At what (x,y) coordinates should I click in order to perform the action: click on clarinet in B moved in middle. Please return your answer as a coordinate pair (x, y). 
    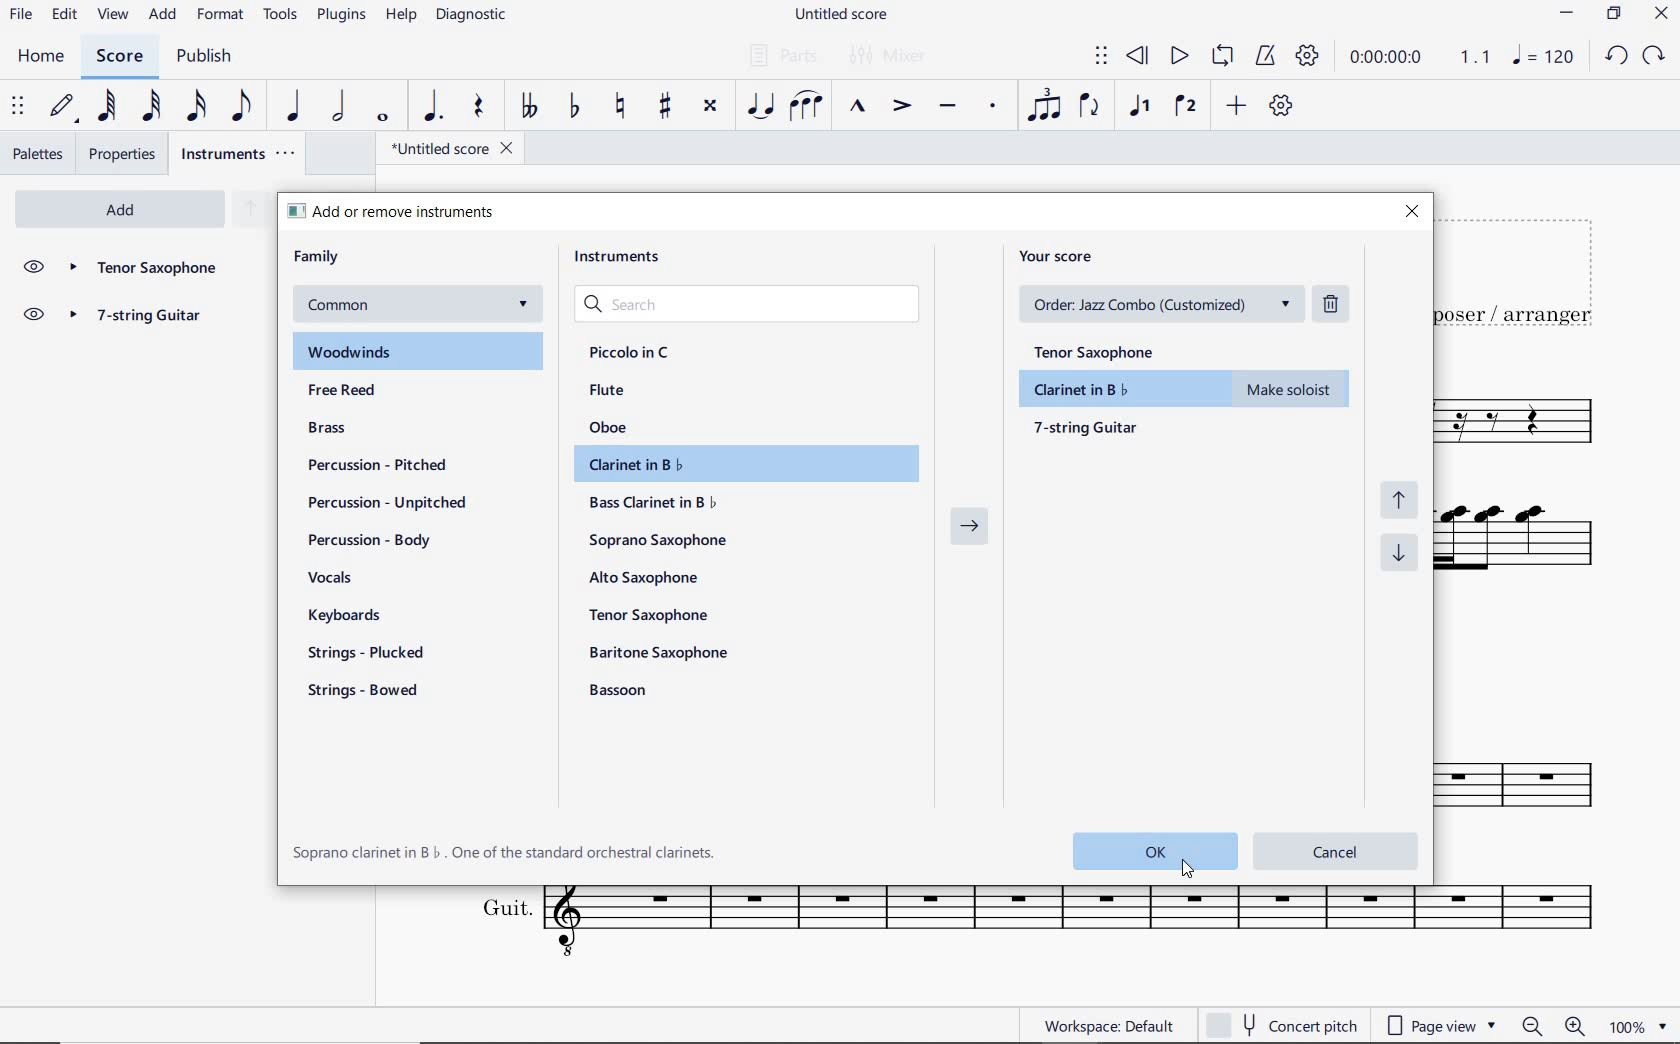
    Looking at the image, I should click on (1186, 389).